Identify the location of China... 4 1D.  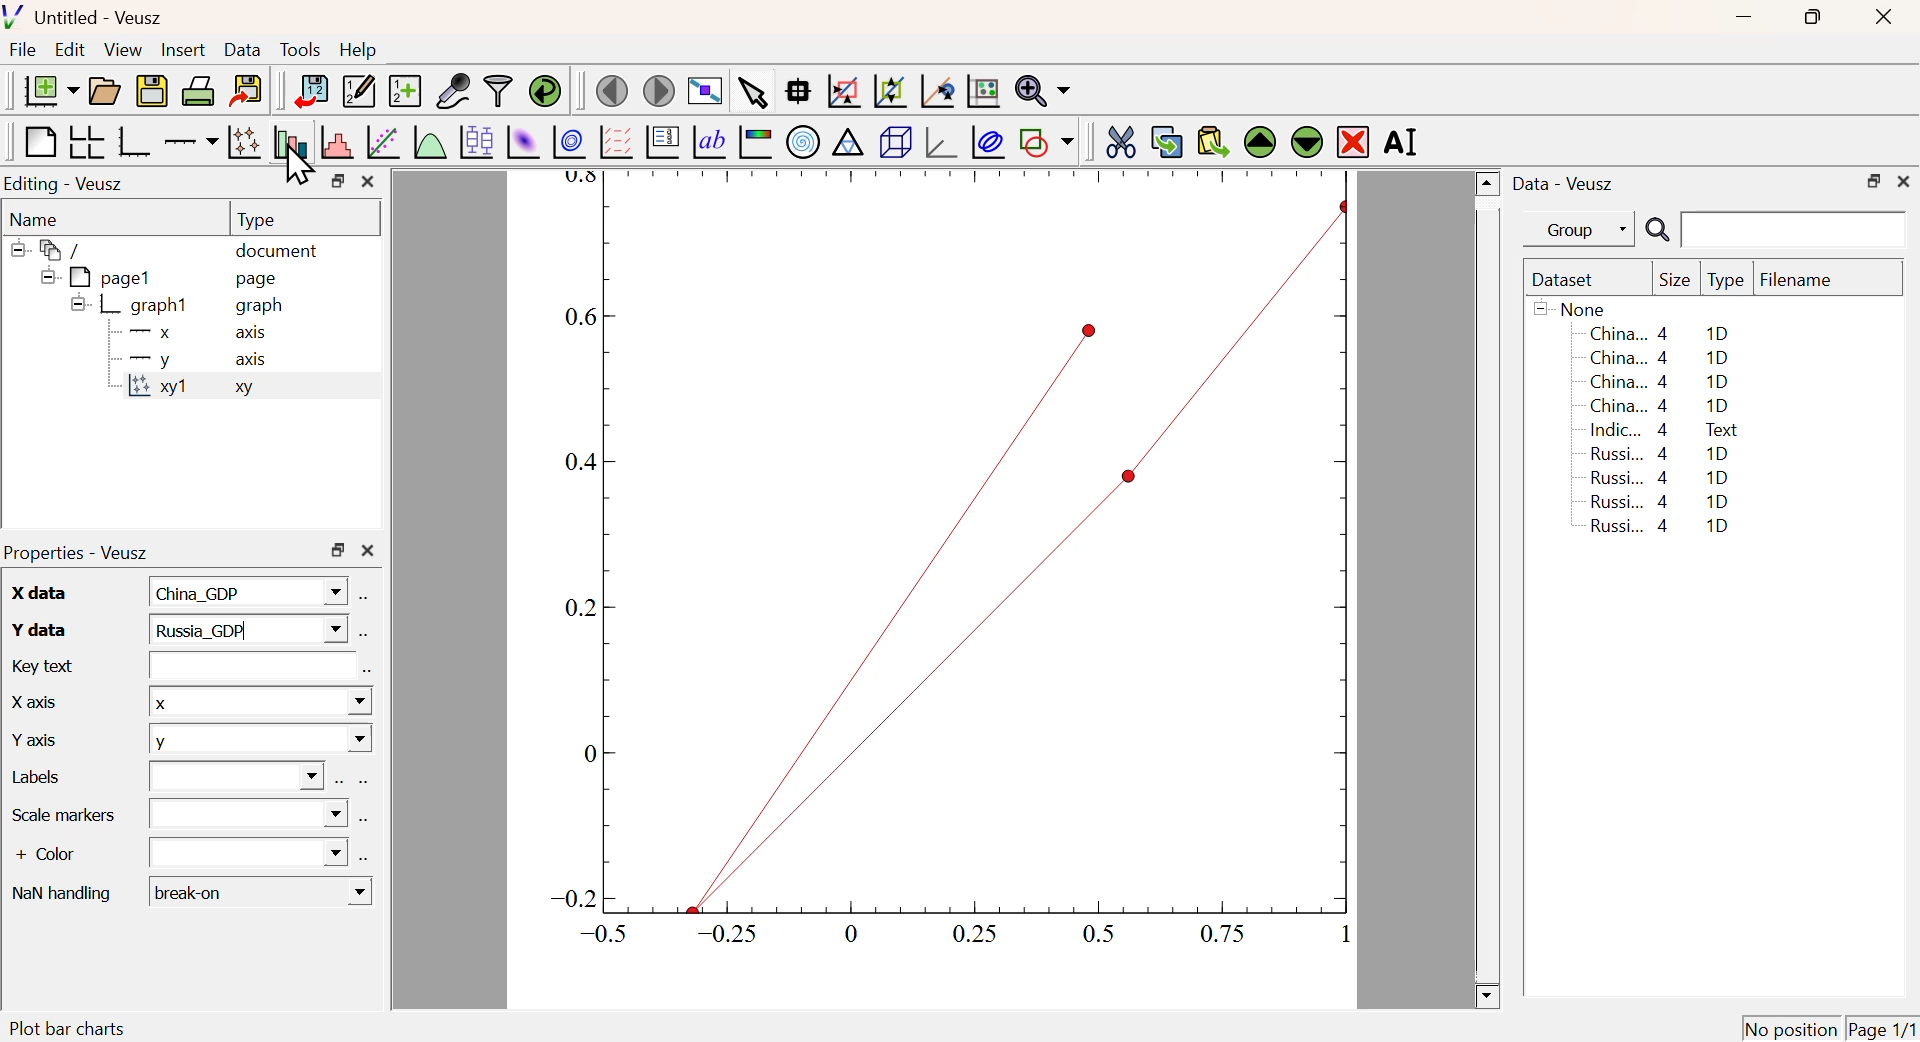
(1660, 406).